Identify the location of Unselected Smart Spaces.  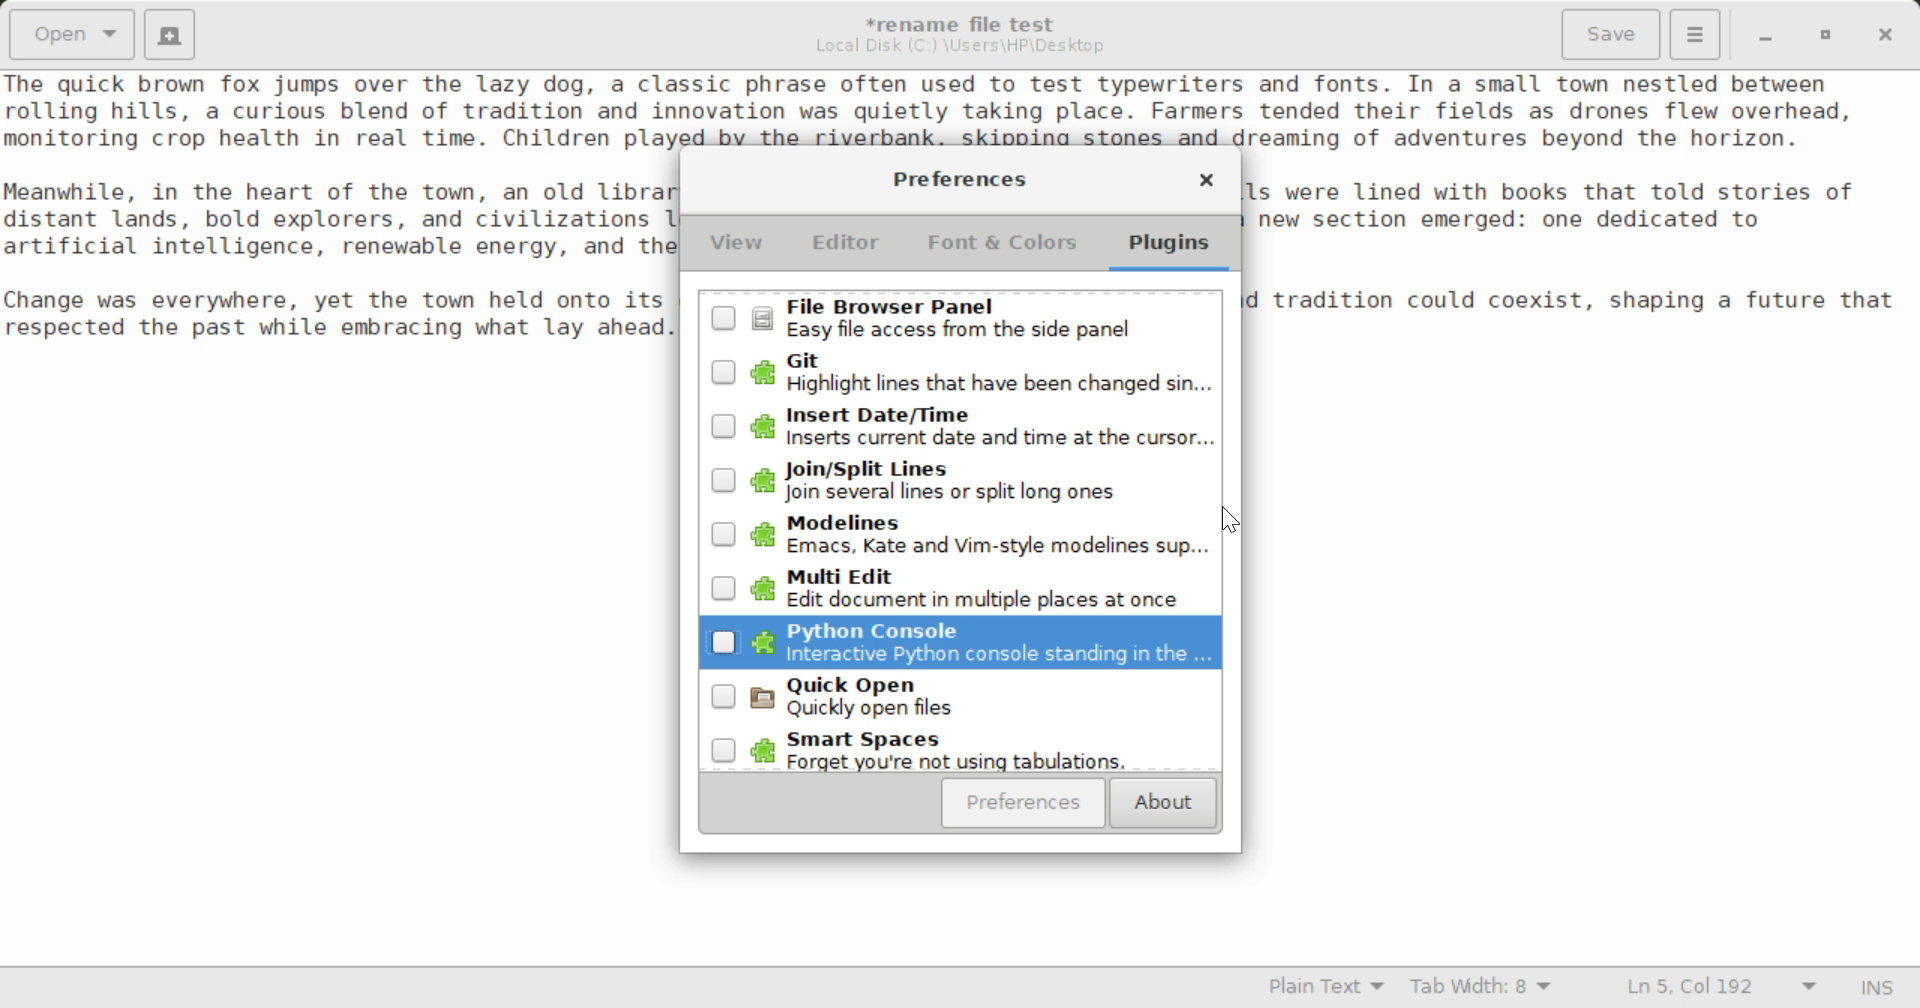
(958, 752).